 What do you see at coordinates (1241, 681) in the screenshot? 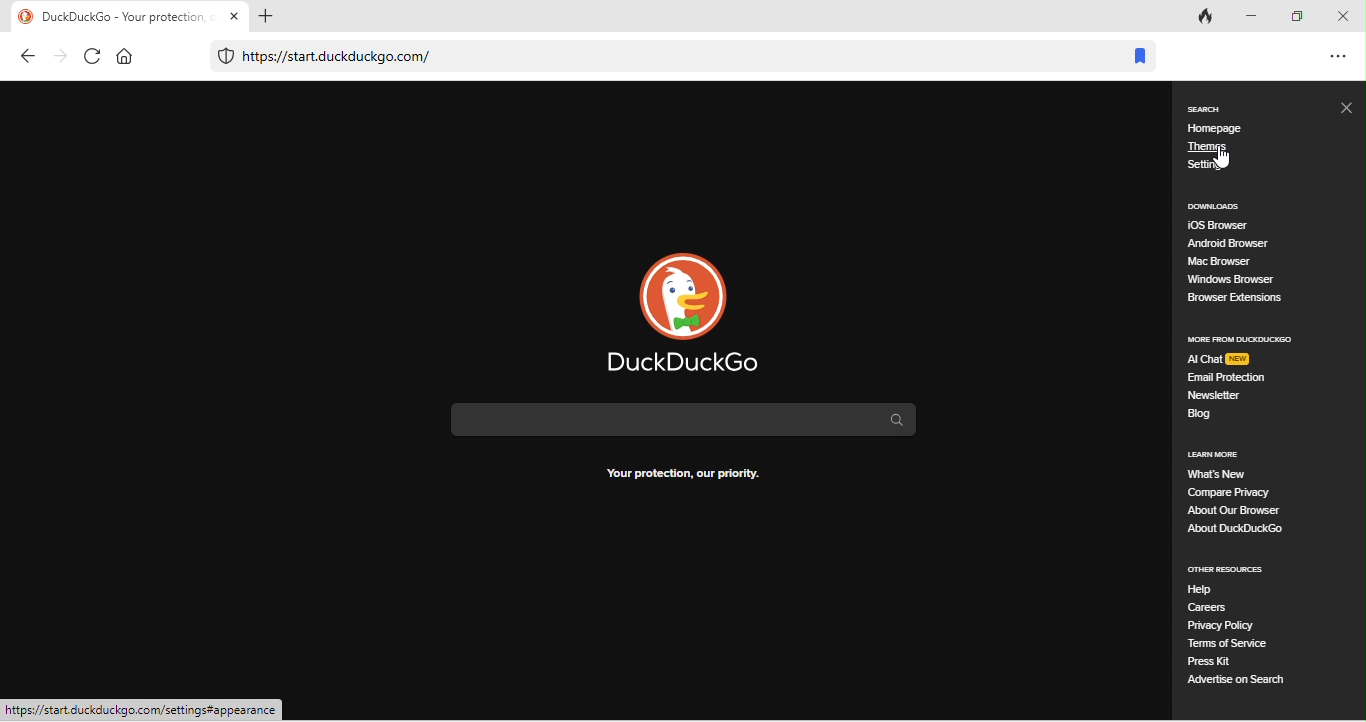
I see `advertise on search` at bounding box center [1241, 681].